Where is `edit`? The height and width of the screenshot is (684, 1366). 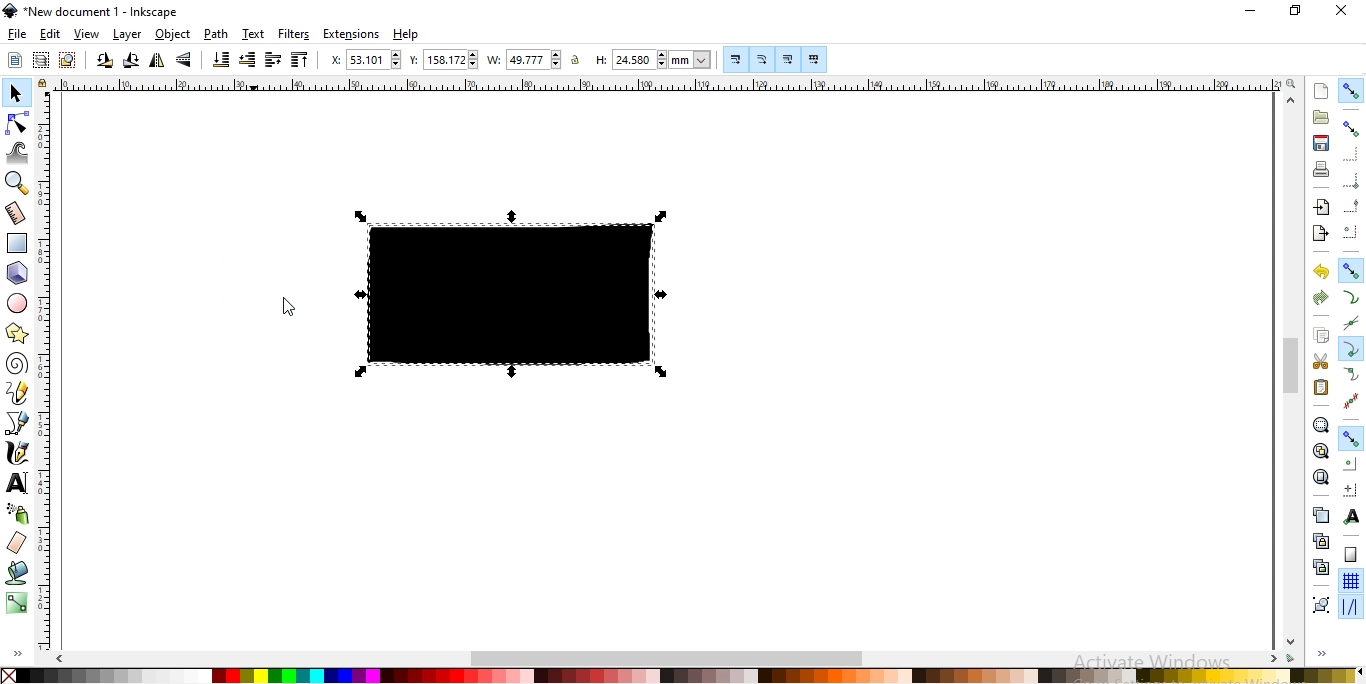
edit is located at coordinates (49, 34).